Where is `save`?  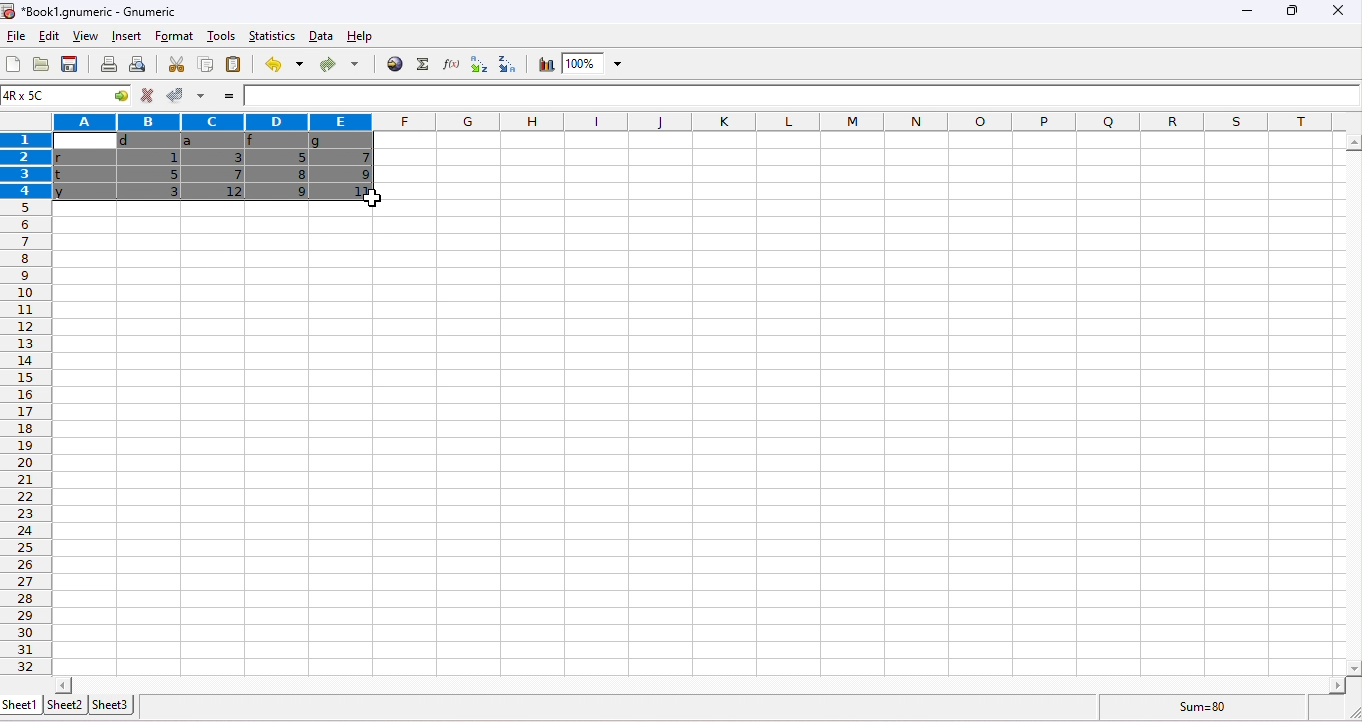 save is located at coordinates (70, 63).